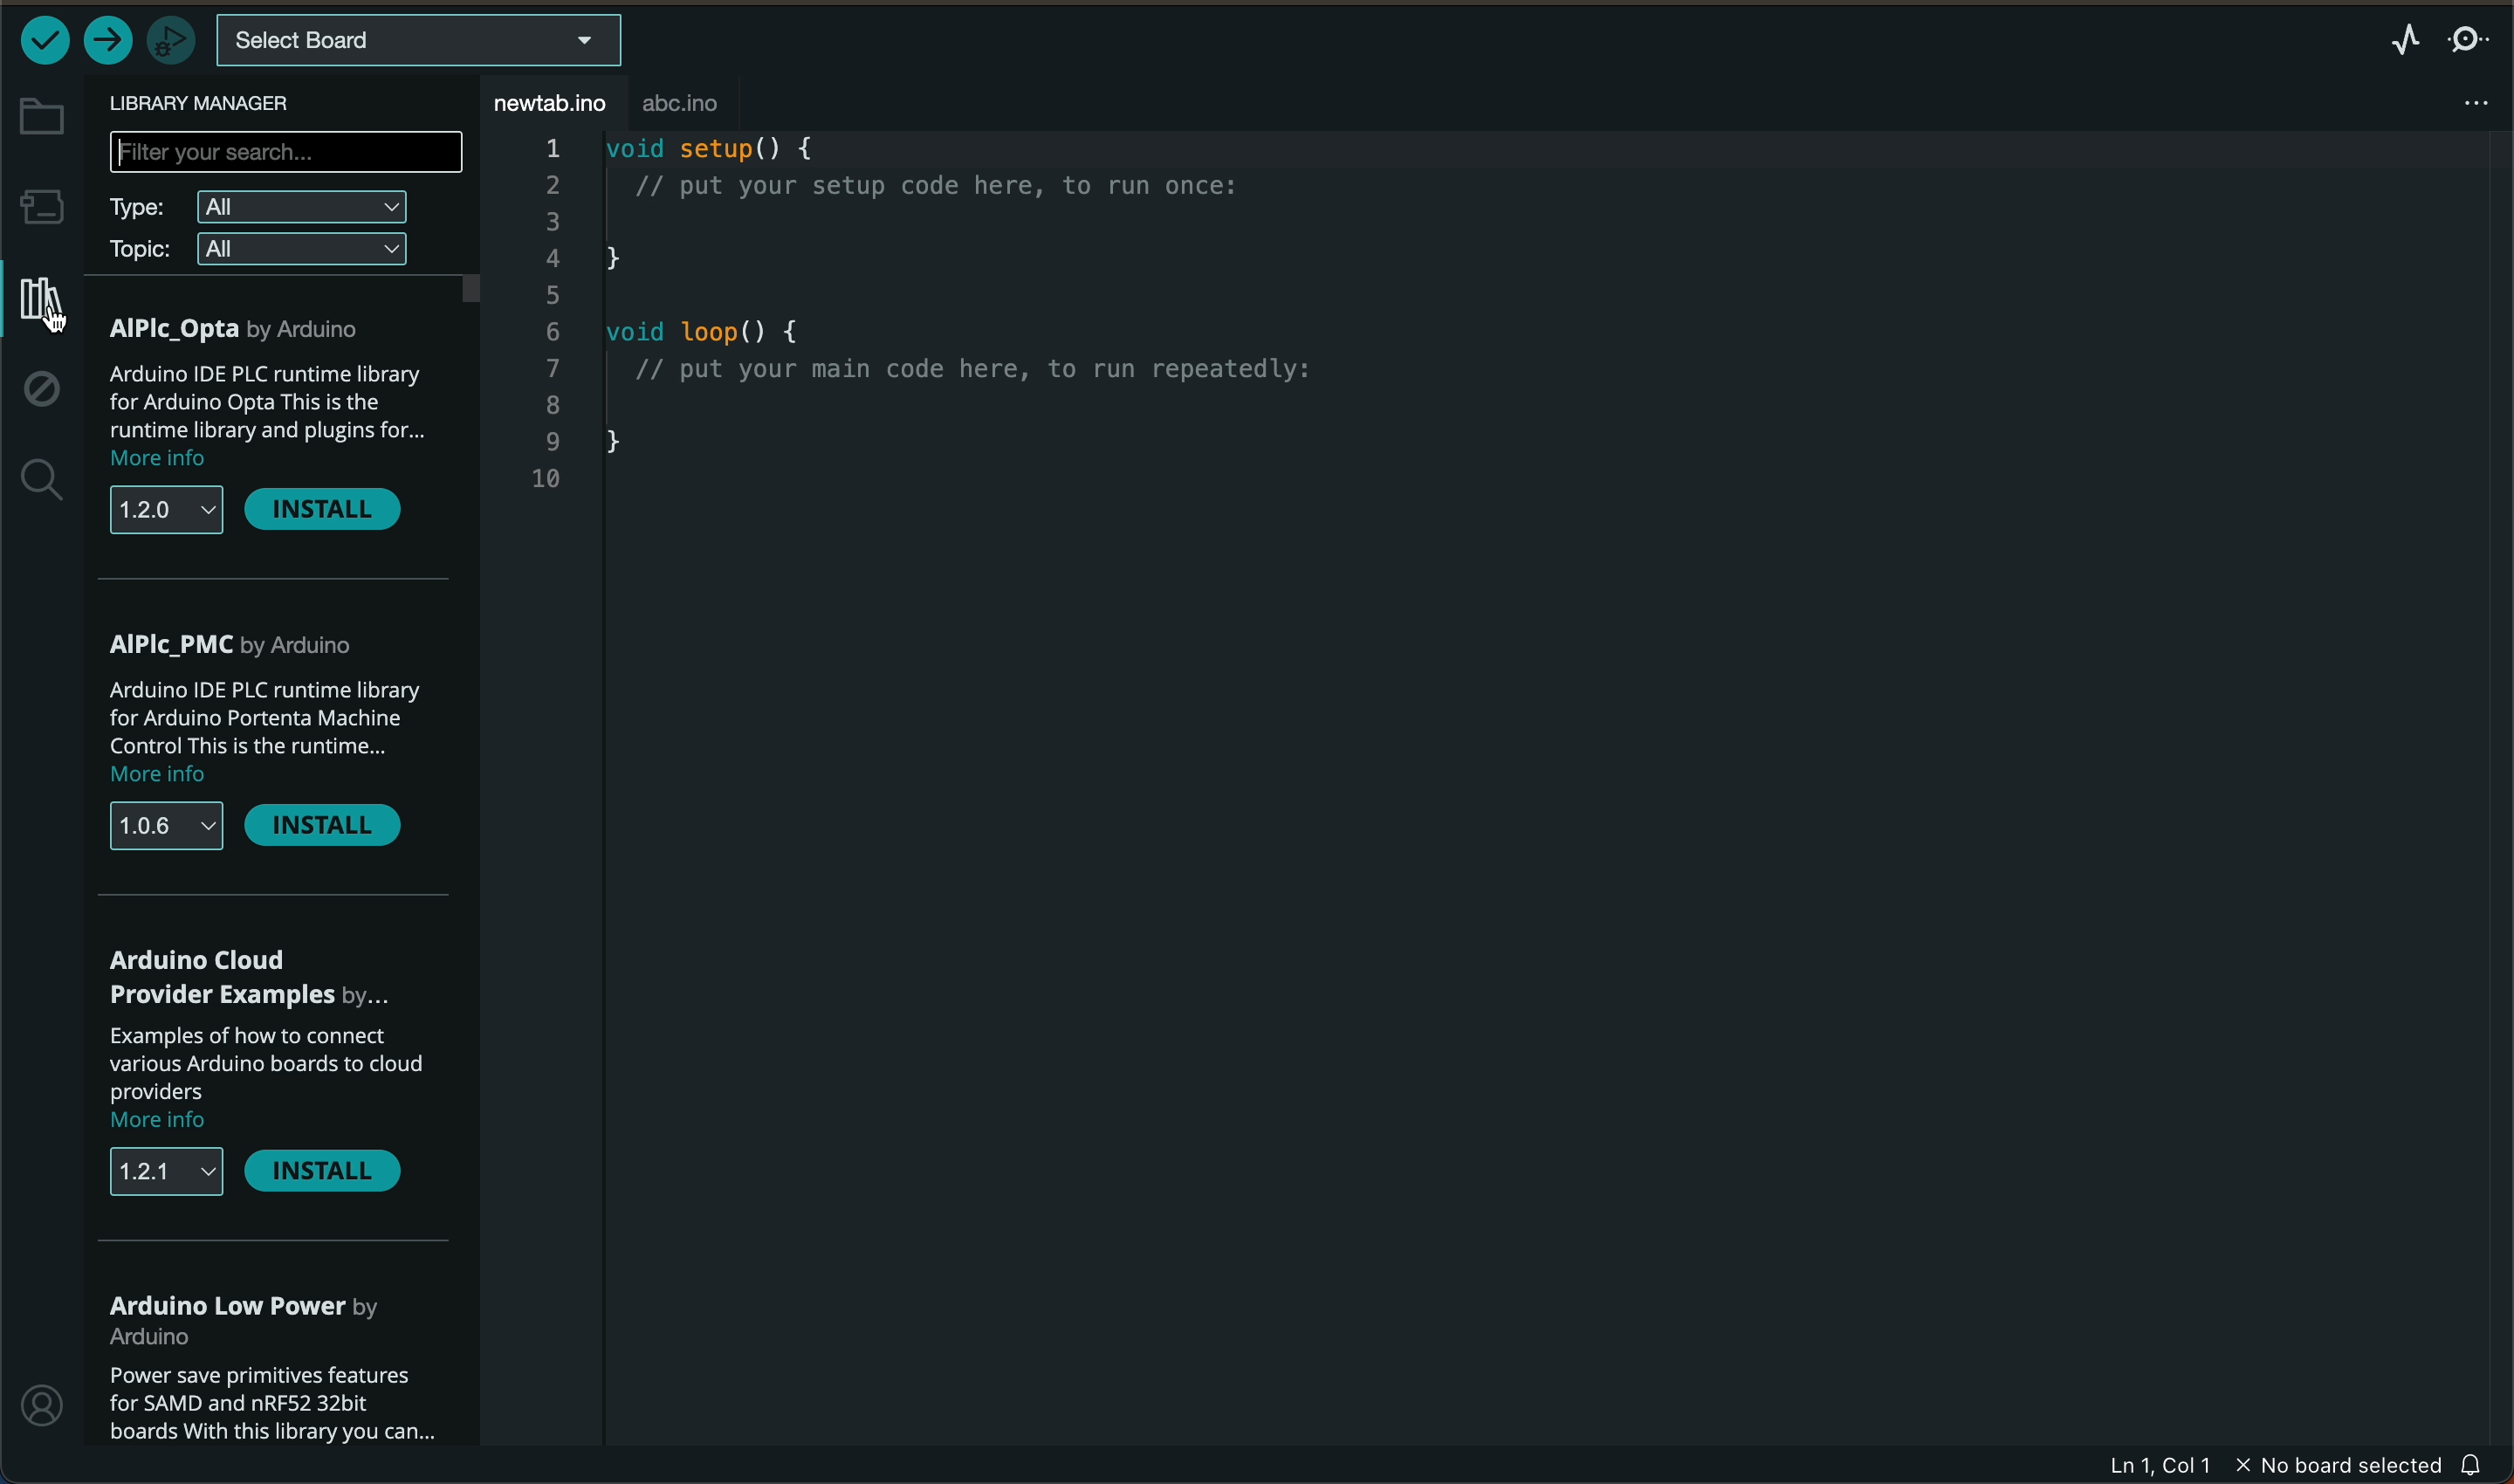  Describe the element at coordinates (107, 41) in the screenshot. I see `upload` at that location.